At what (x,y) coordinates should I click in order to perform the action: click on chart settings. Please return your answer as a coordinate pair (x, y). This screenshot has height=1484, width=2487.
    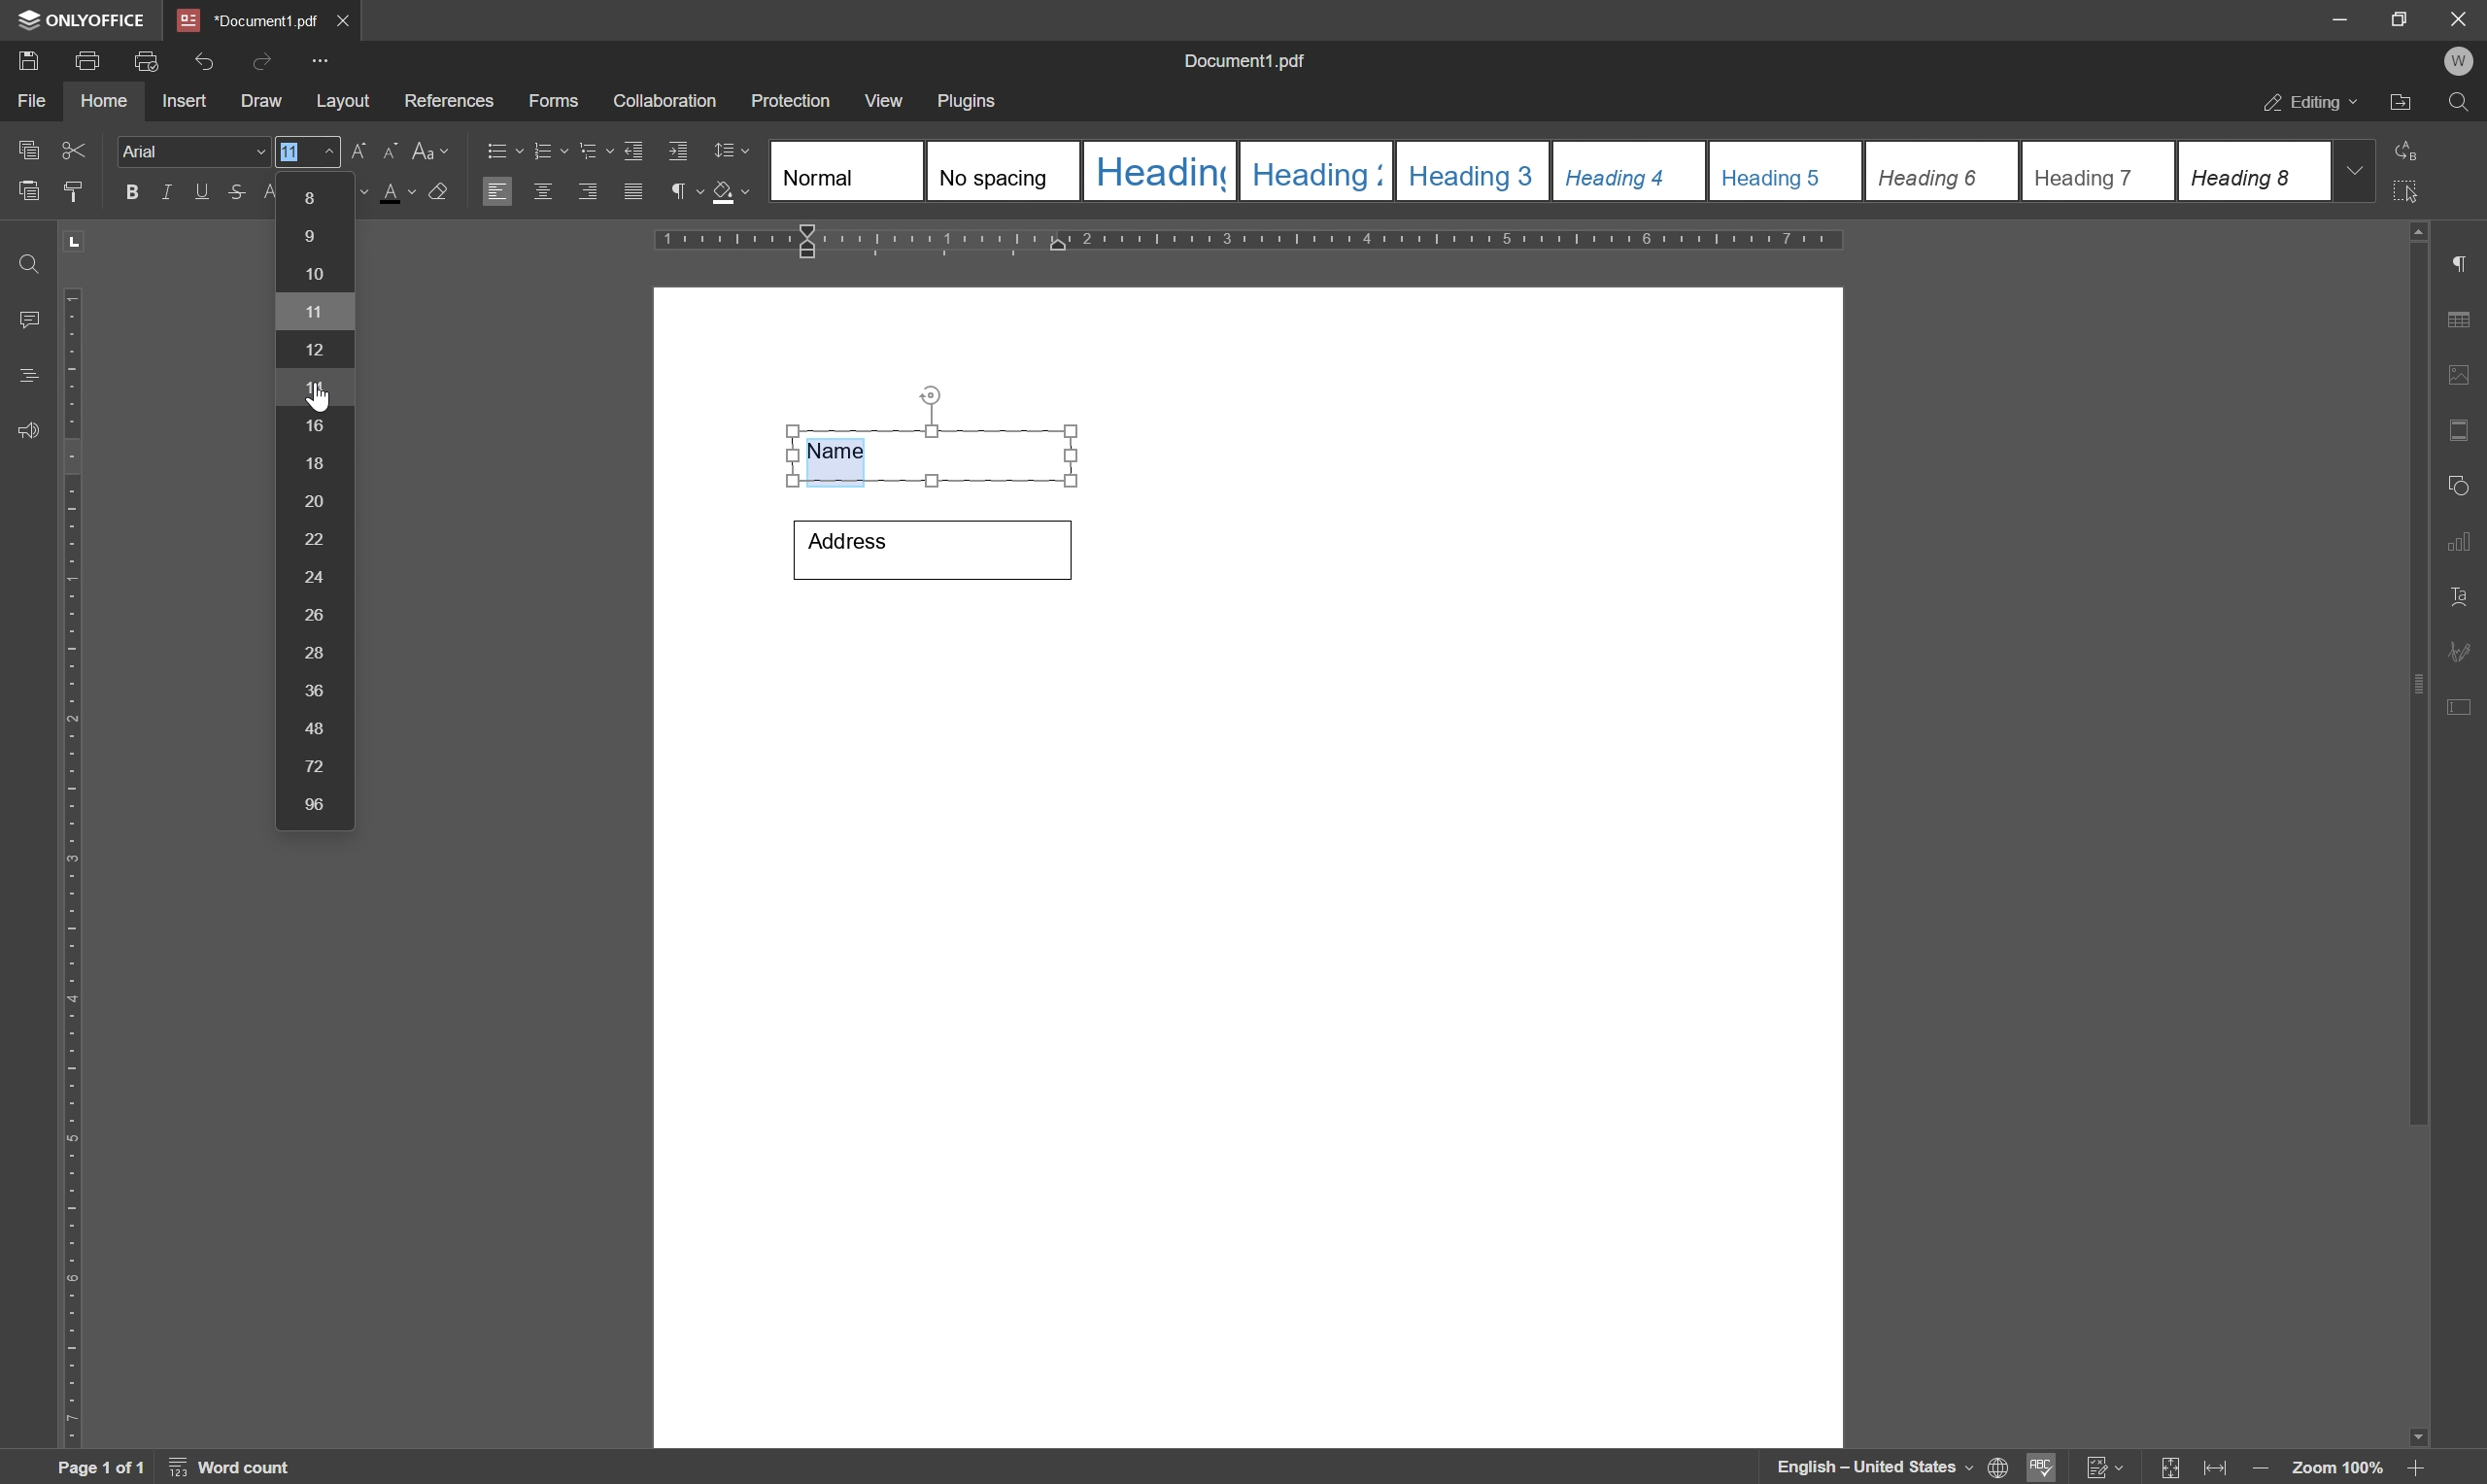
    Looking at the image, I should click on (2465, 546).